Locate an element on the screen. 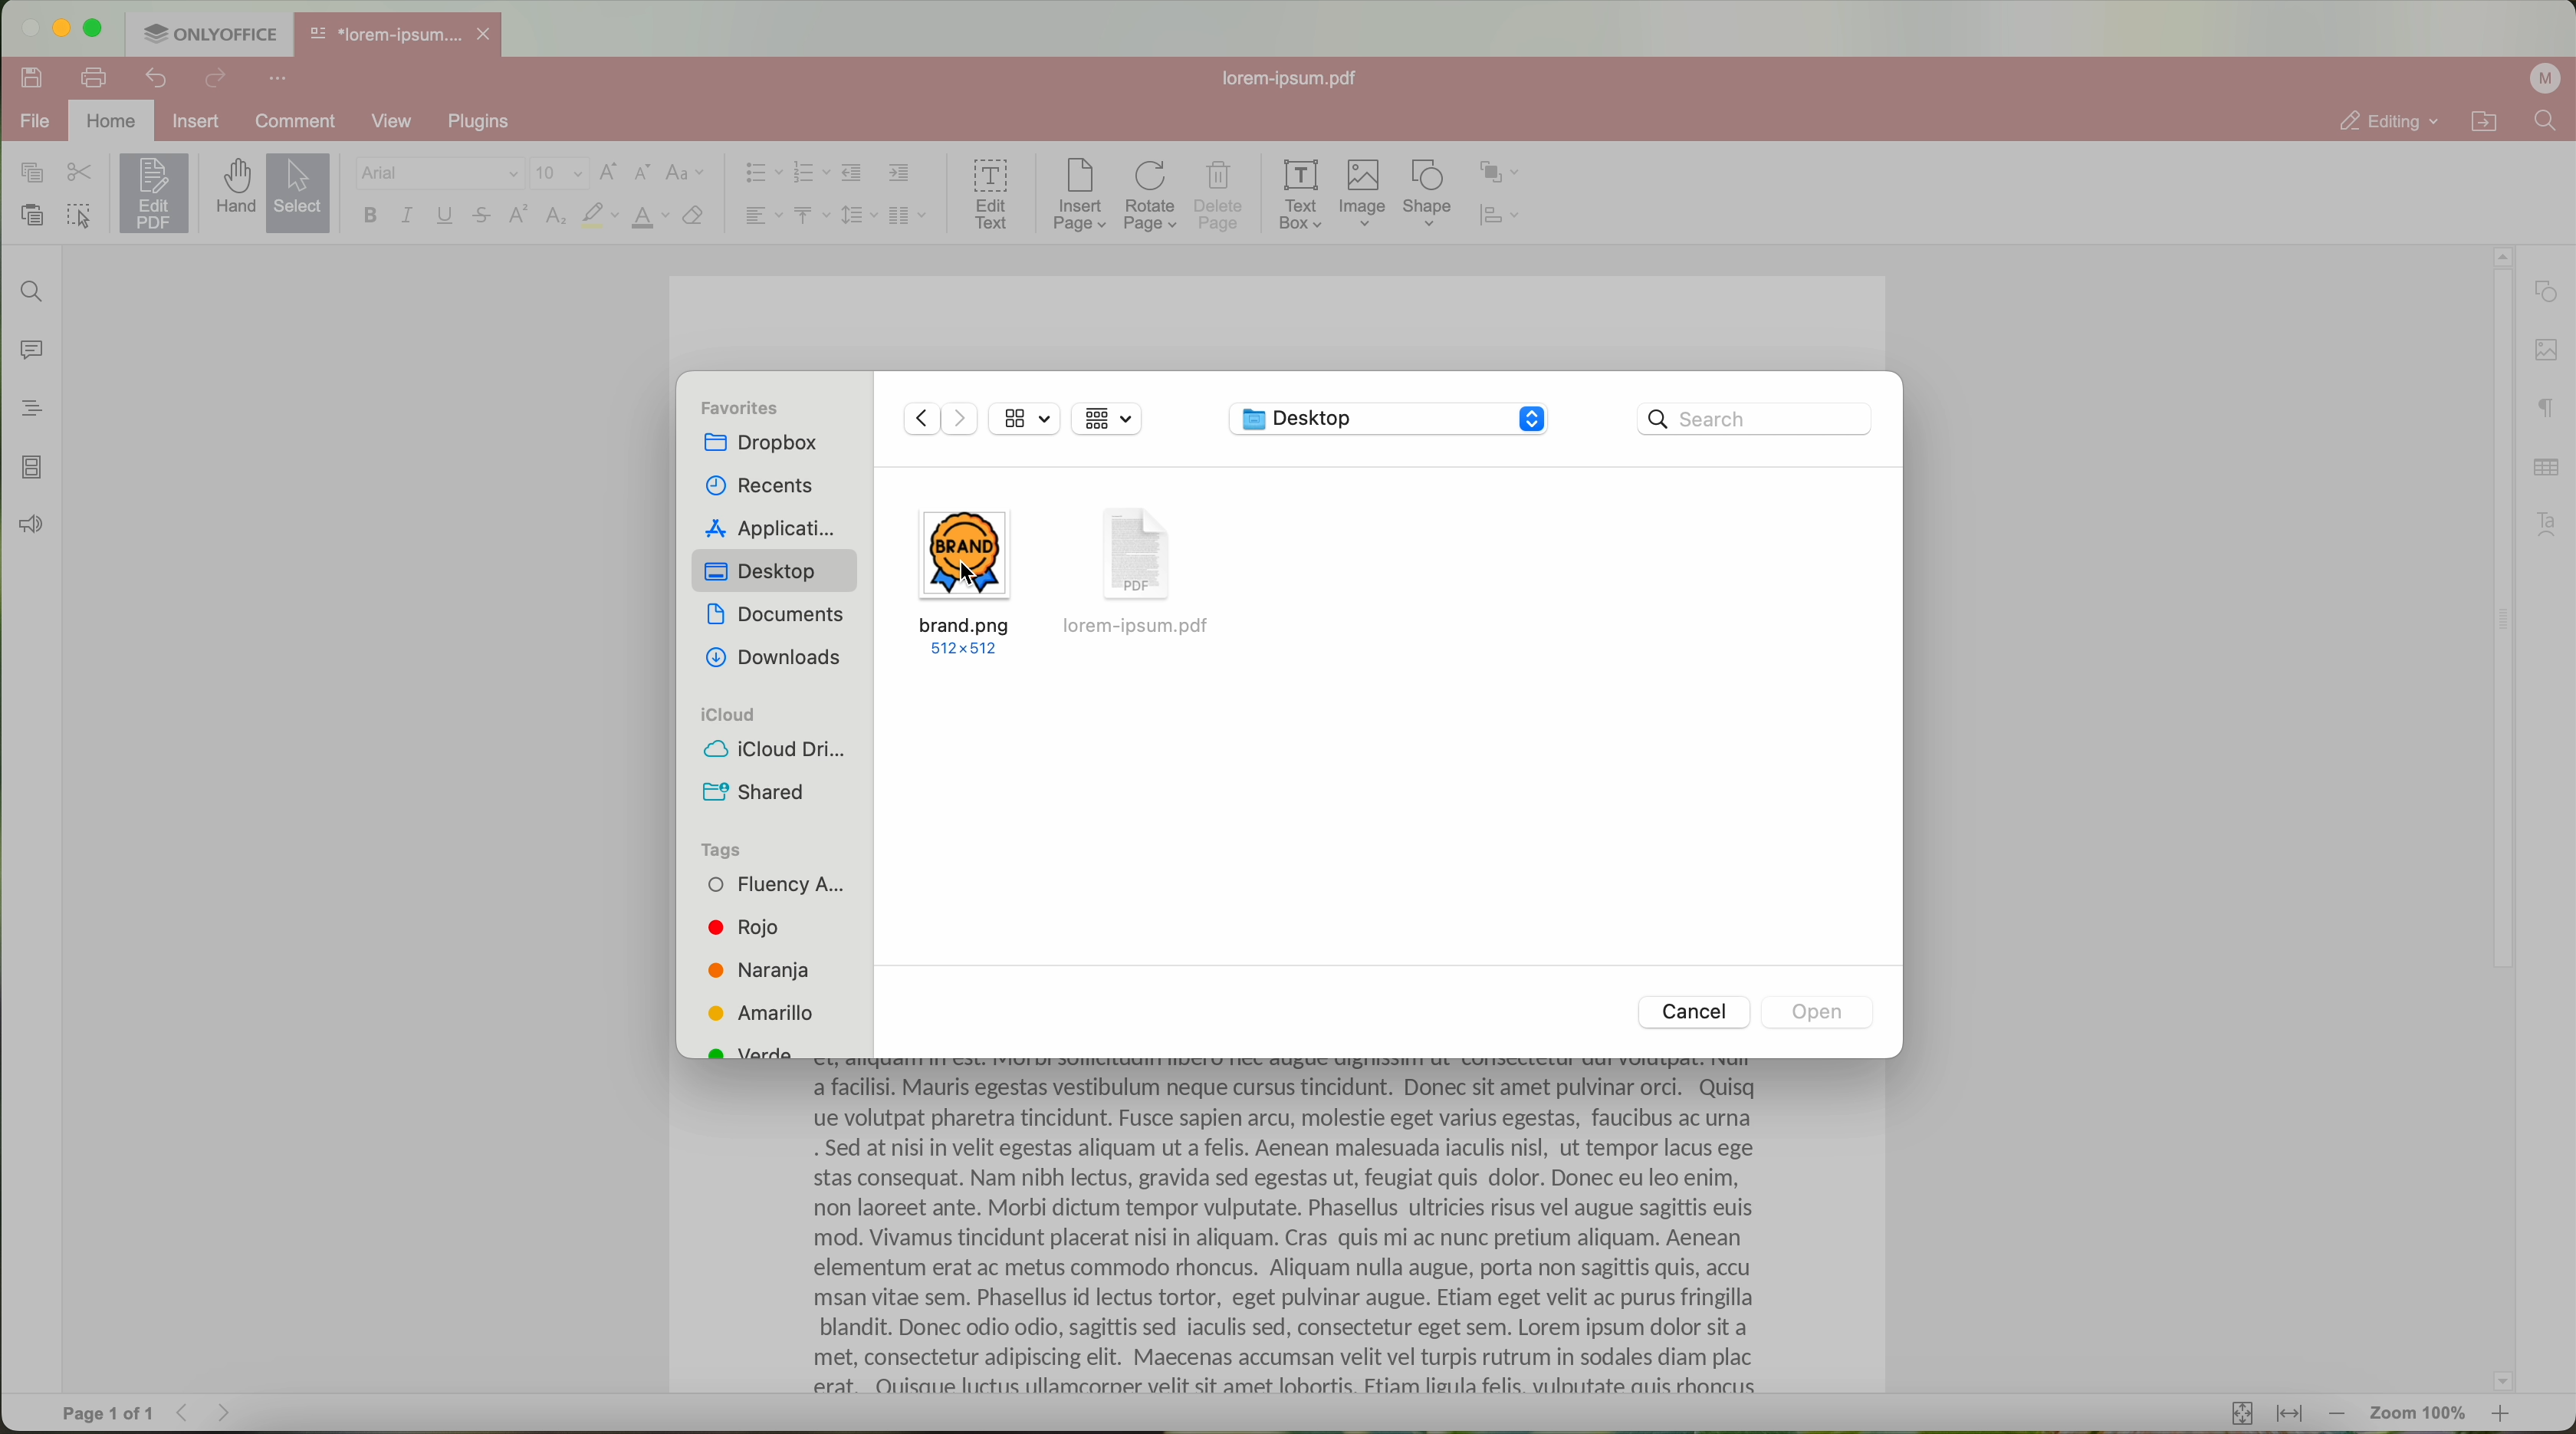  insert page is located at coordinates (1078, 195).